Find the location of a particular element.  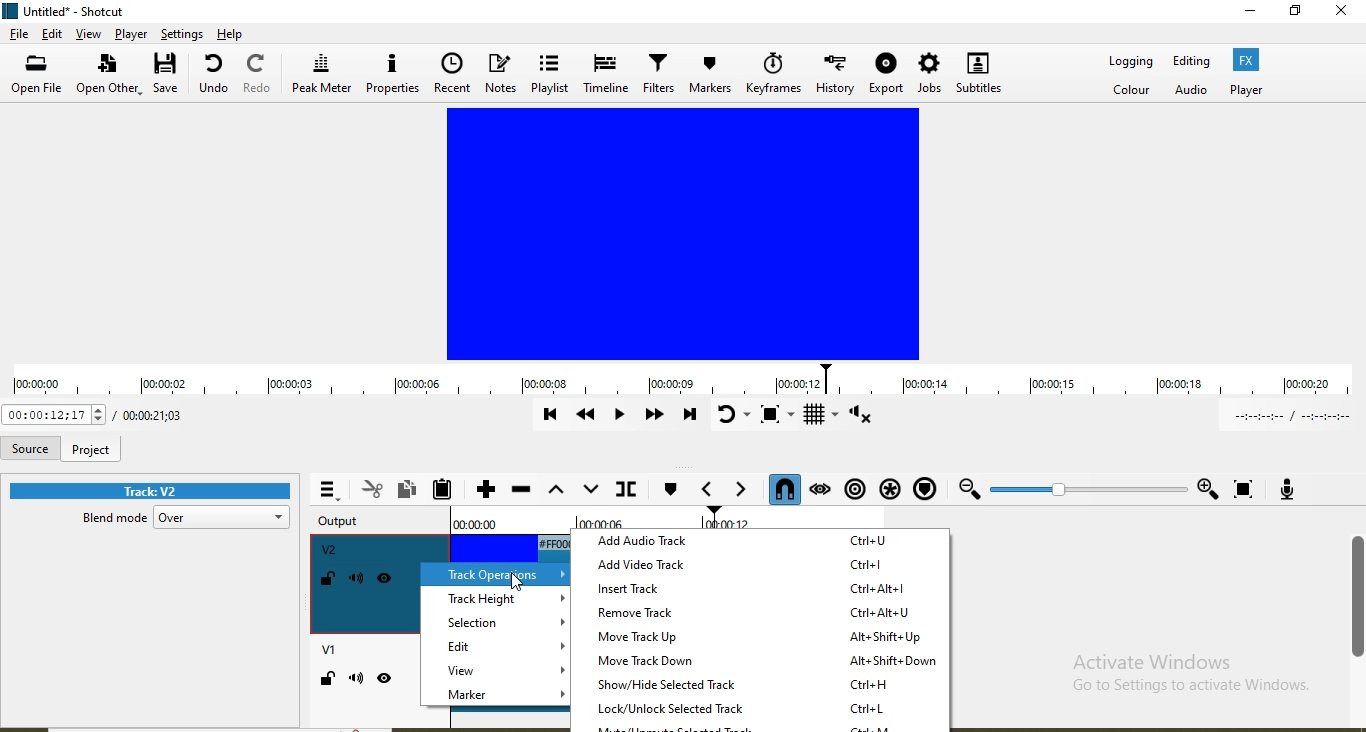

Ripple all tracks is located at coordinates (888, 489).